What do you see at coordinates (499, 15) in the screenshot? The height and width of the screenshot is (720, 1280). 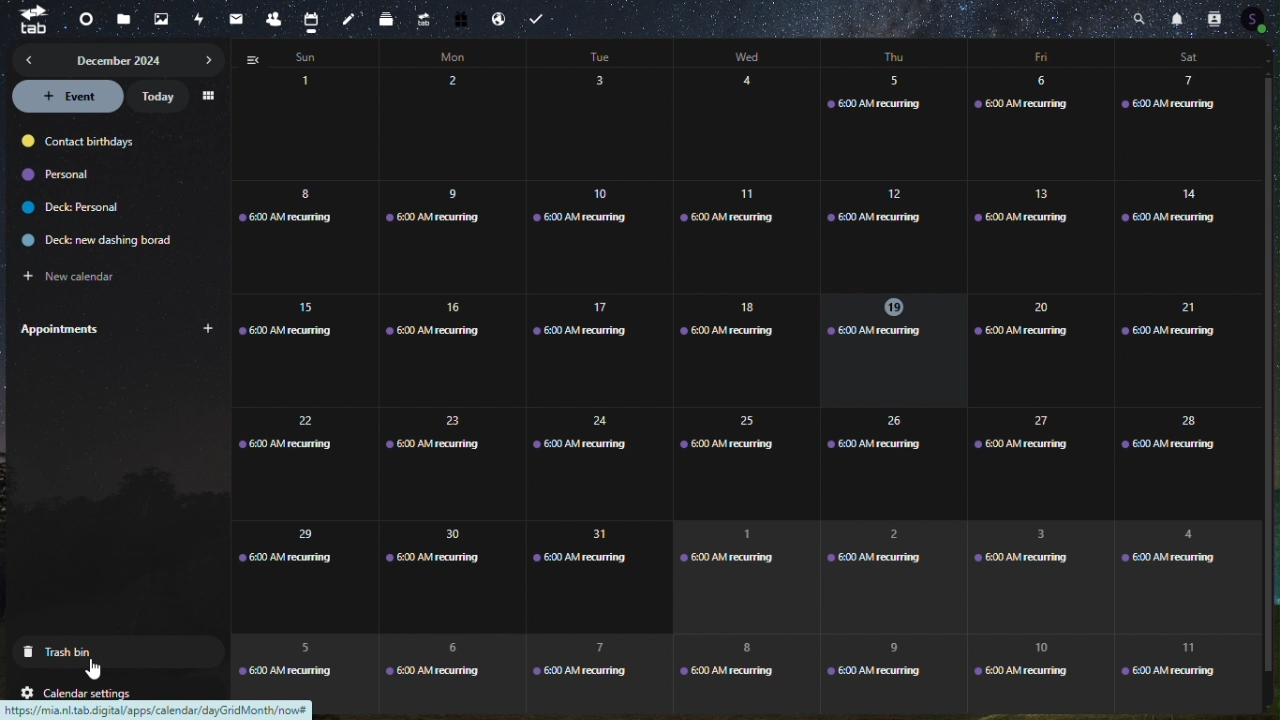 I see `Email hosting` at bounding box center [499, 15].